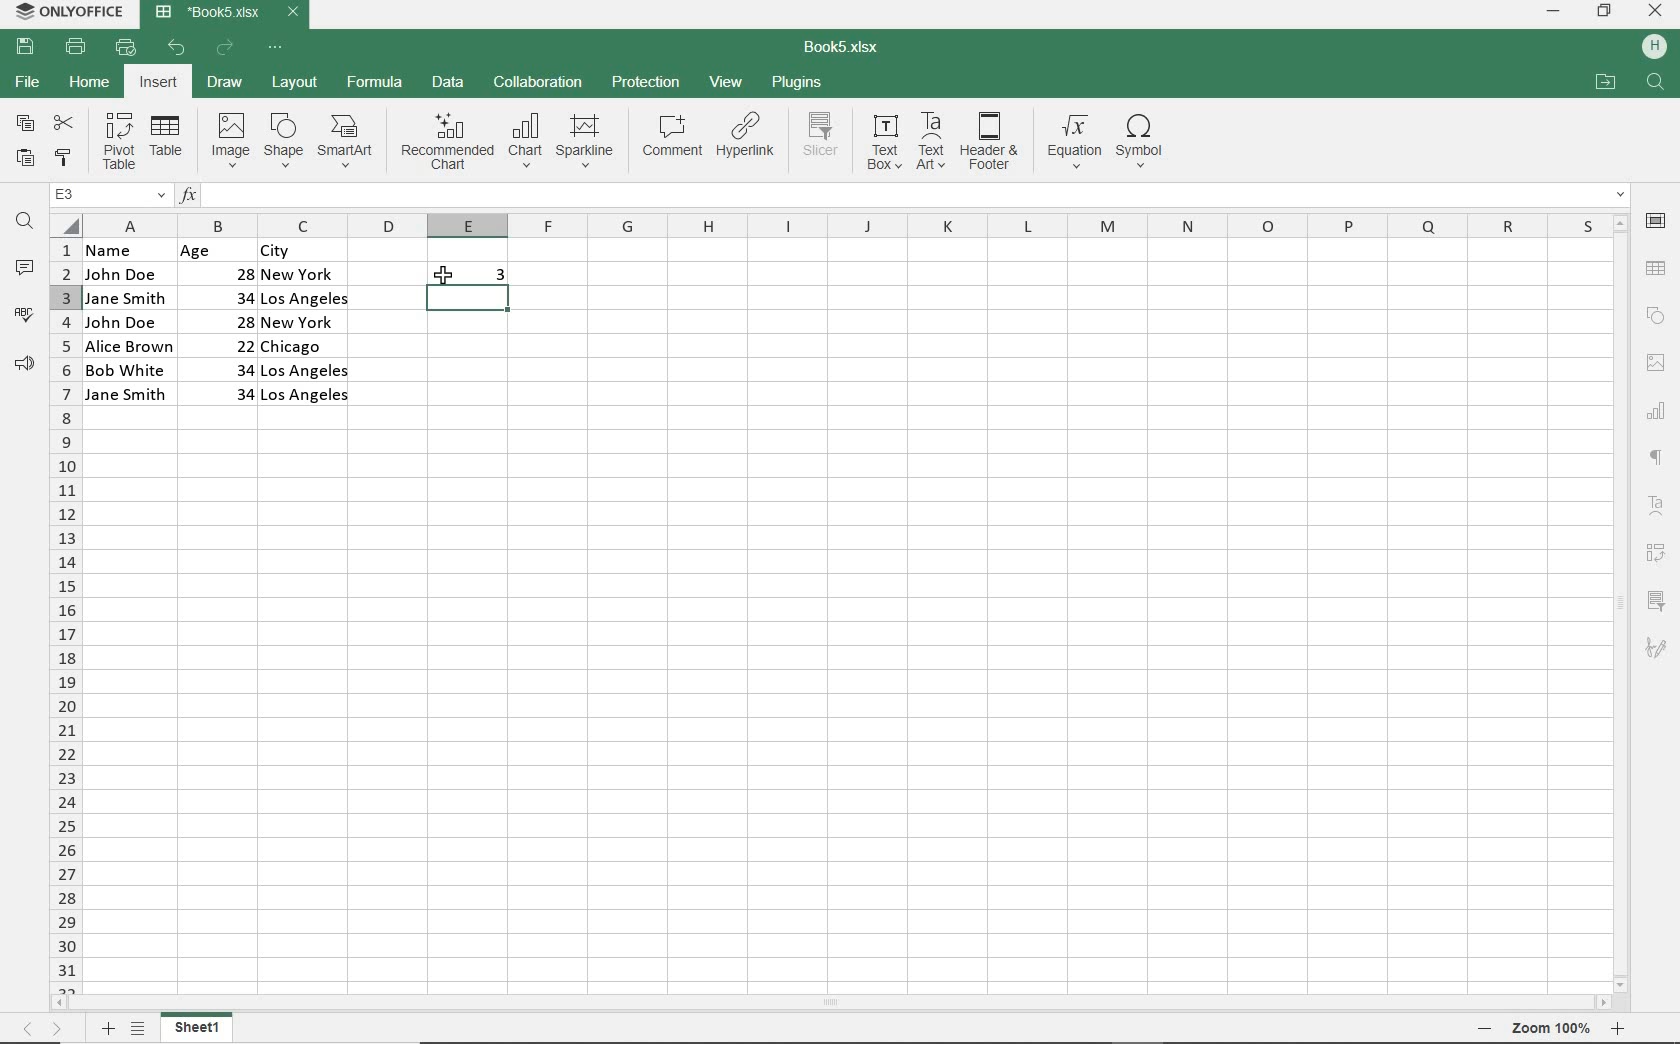 Image resolution: width=1680 pixels, height=1044 pixels. Describe the element at coordinates (990, 142) in the screenshot. I see `HEADER & FOOTER` at that location.